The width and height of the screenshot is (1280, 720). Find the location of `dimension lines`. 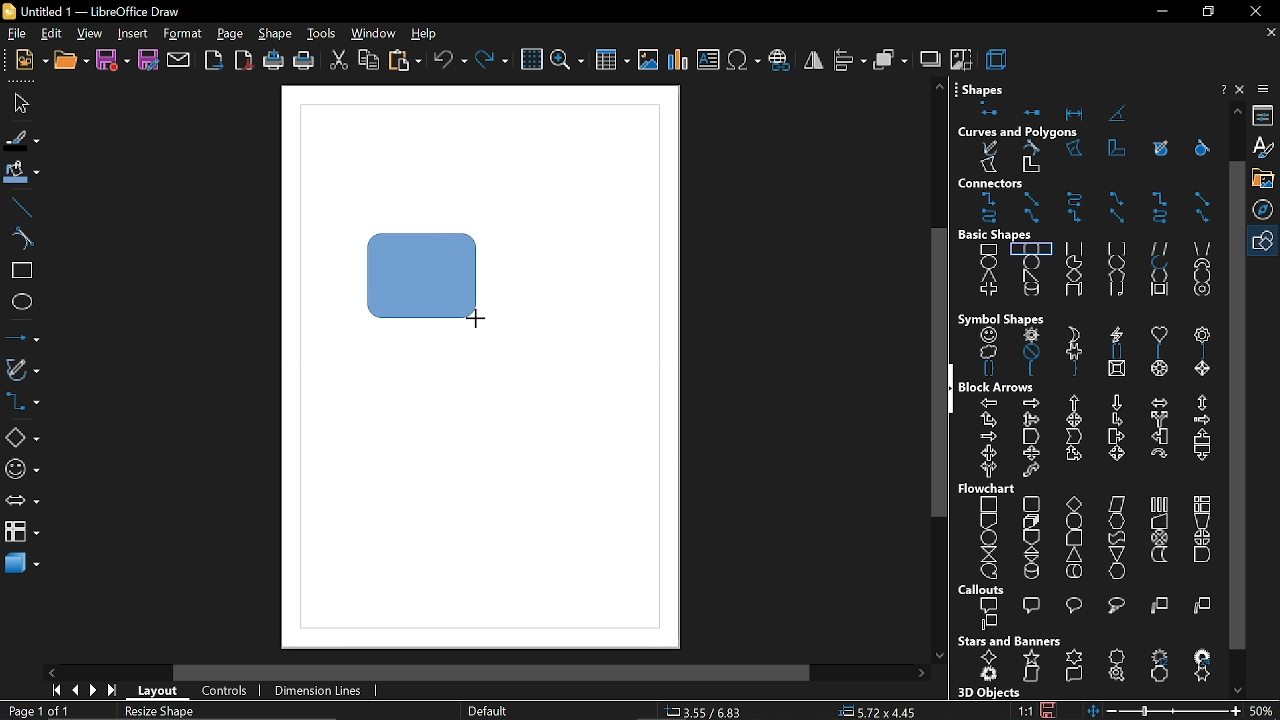

dimension lines is located at coordinates (320, 692).